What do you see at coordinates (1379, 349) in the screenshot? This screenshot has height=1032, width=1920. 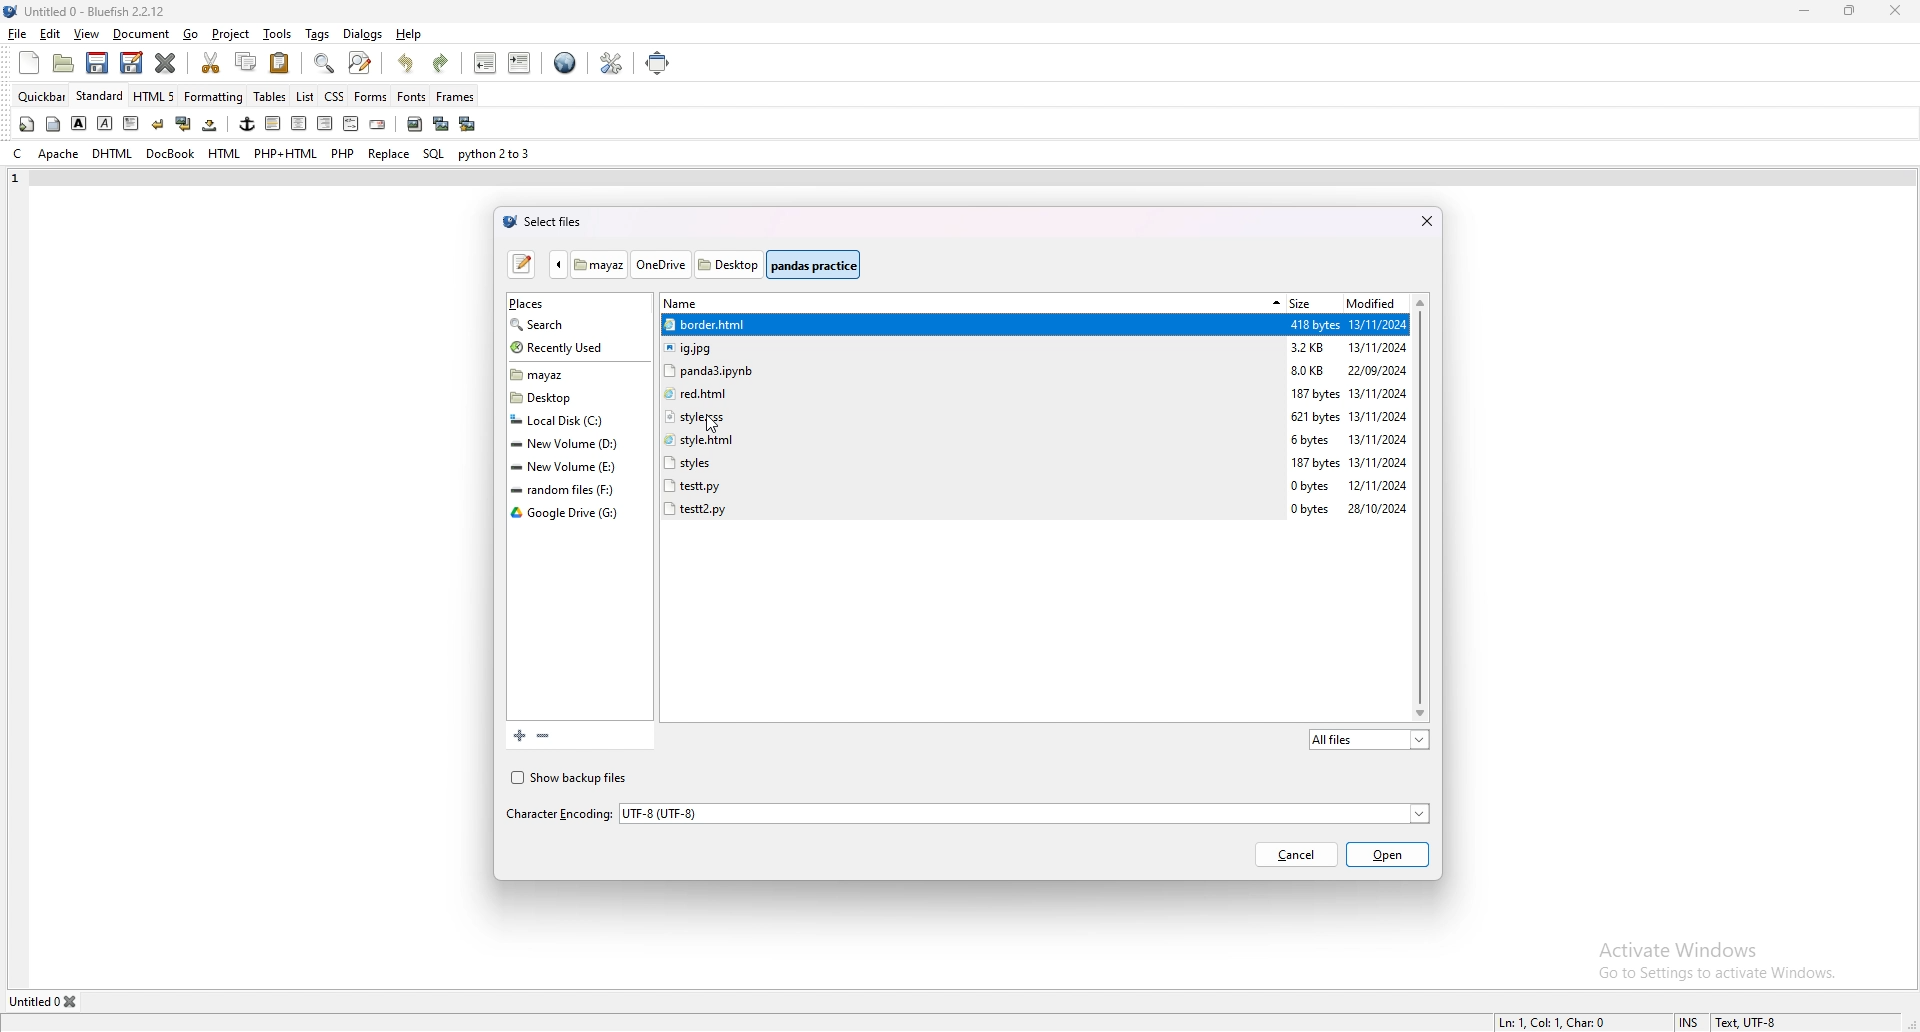 I see `13/11/2024` at bounding box center [1379, 349].